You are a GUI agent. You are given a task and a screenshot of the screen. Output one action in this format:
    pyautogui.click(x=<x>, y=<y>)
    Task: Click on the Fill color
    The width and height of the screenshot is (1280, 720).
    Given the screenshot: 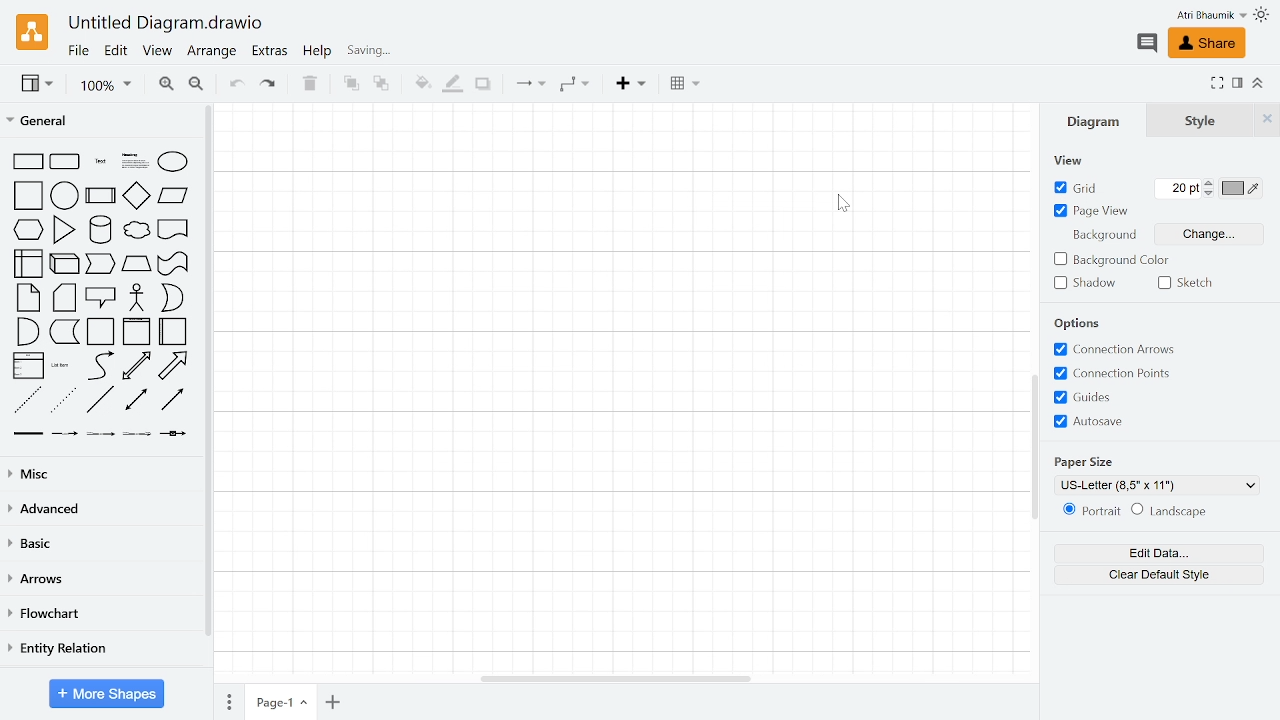 What is the action you would take?
    pyautogui.click(x=420, y=84)
    